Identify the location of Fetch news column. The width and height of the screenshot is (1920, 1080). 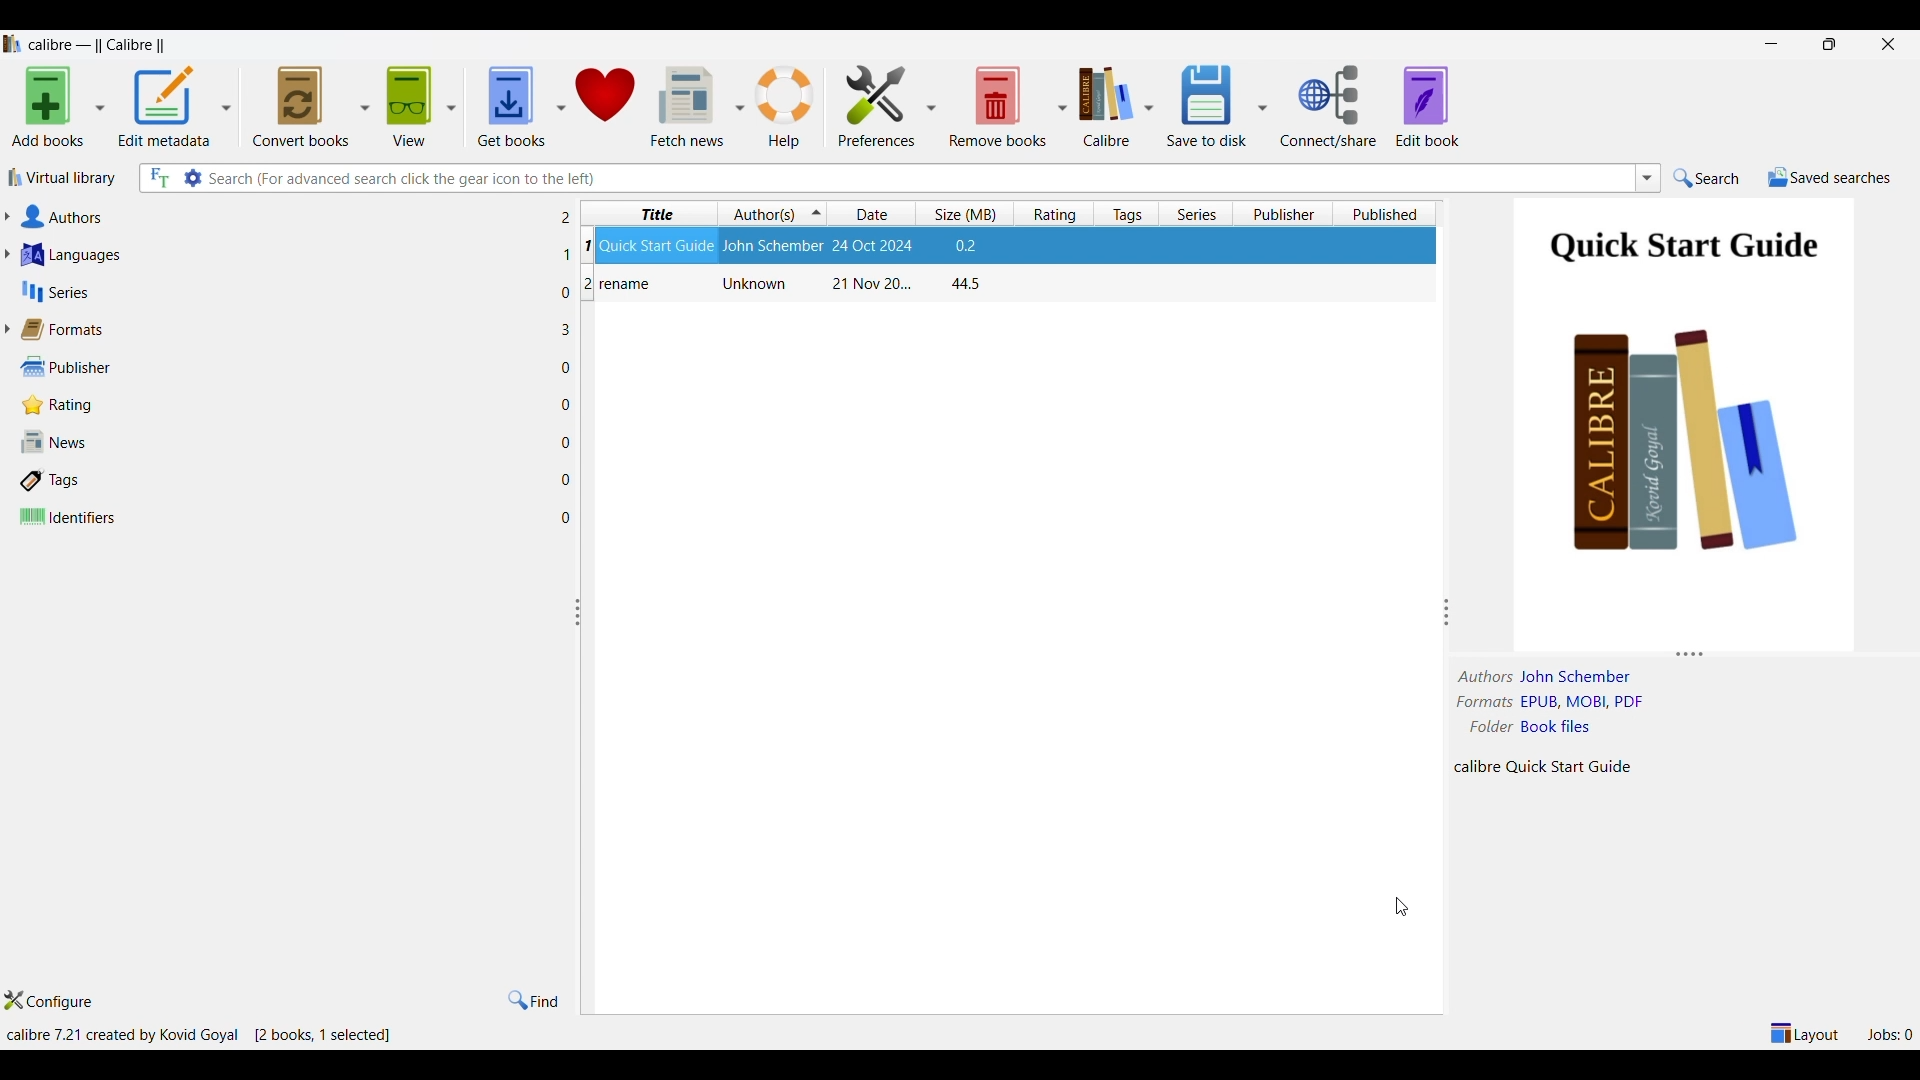
(738, 106).